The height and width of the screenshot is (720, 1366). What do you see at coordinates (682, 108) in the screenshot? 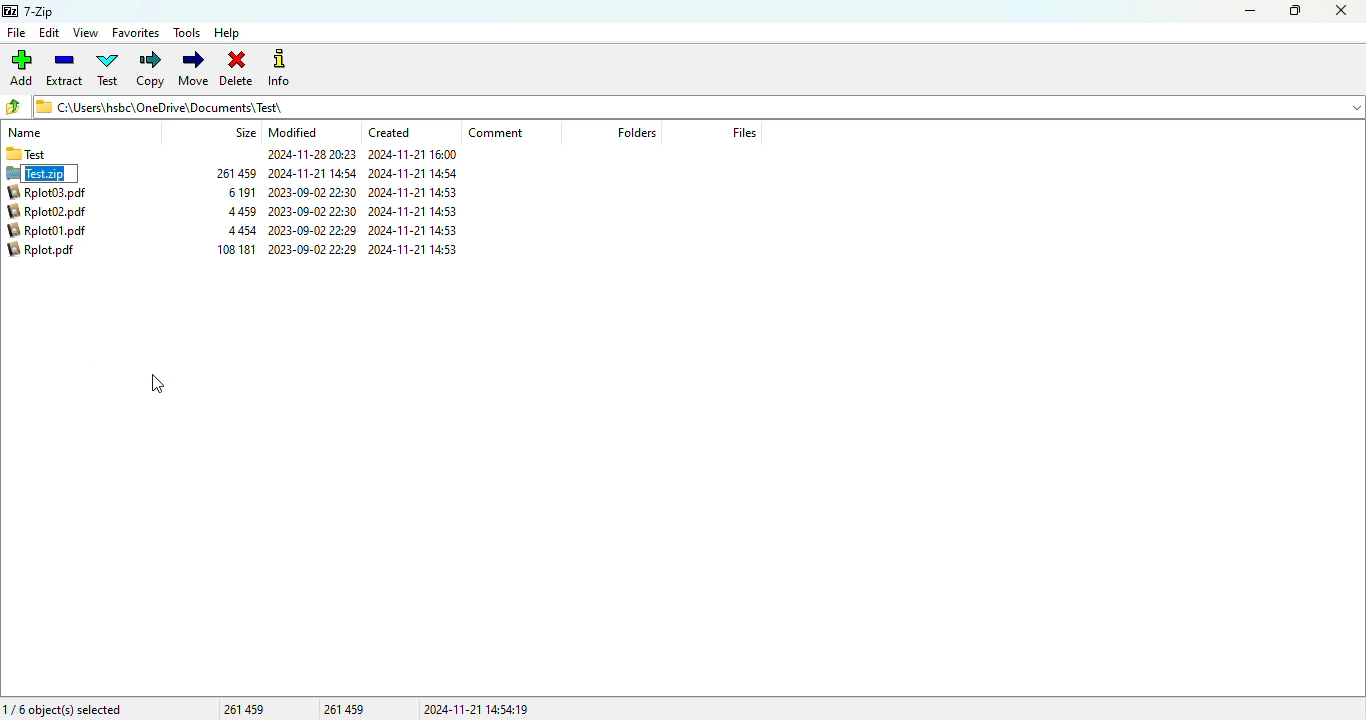
I see `C:\Users\hsbc\OneDrive\Documents) Test\` at bounding box center [682, 108].